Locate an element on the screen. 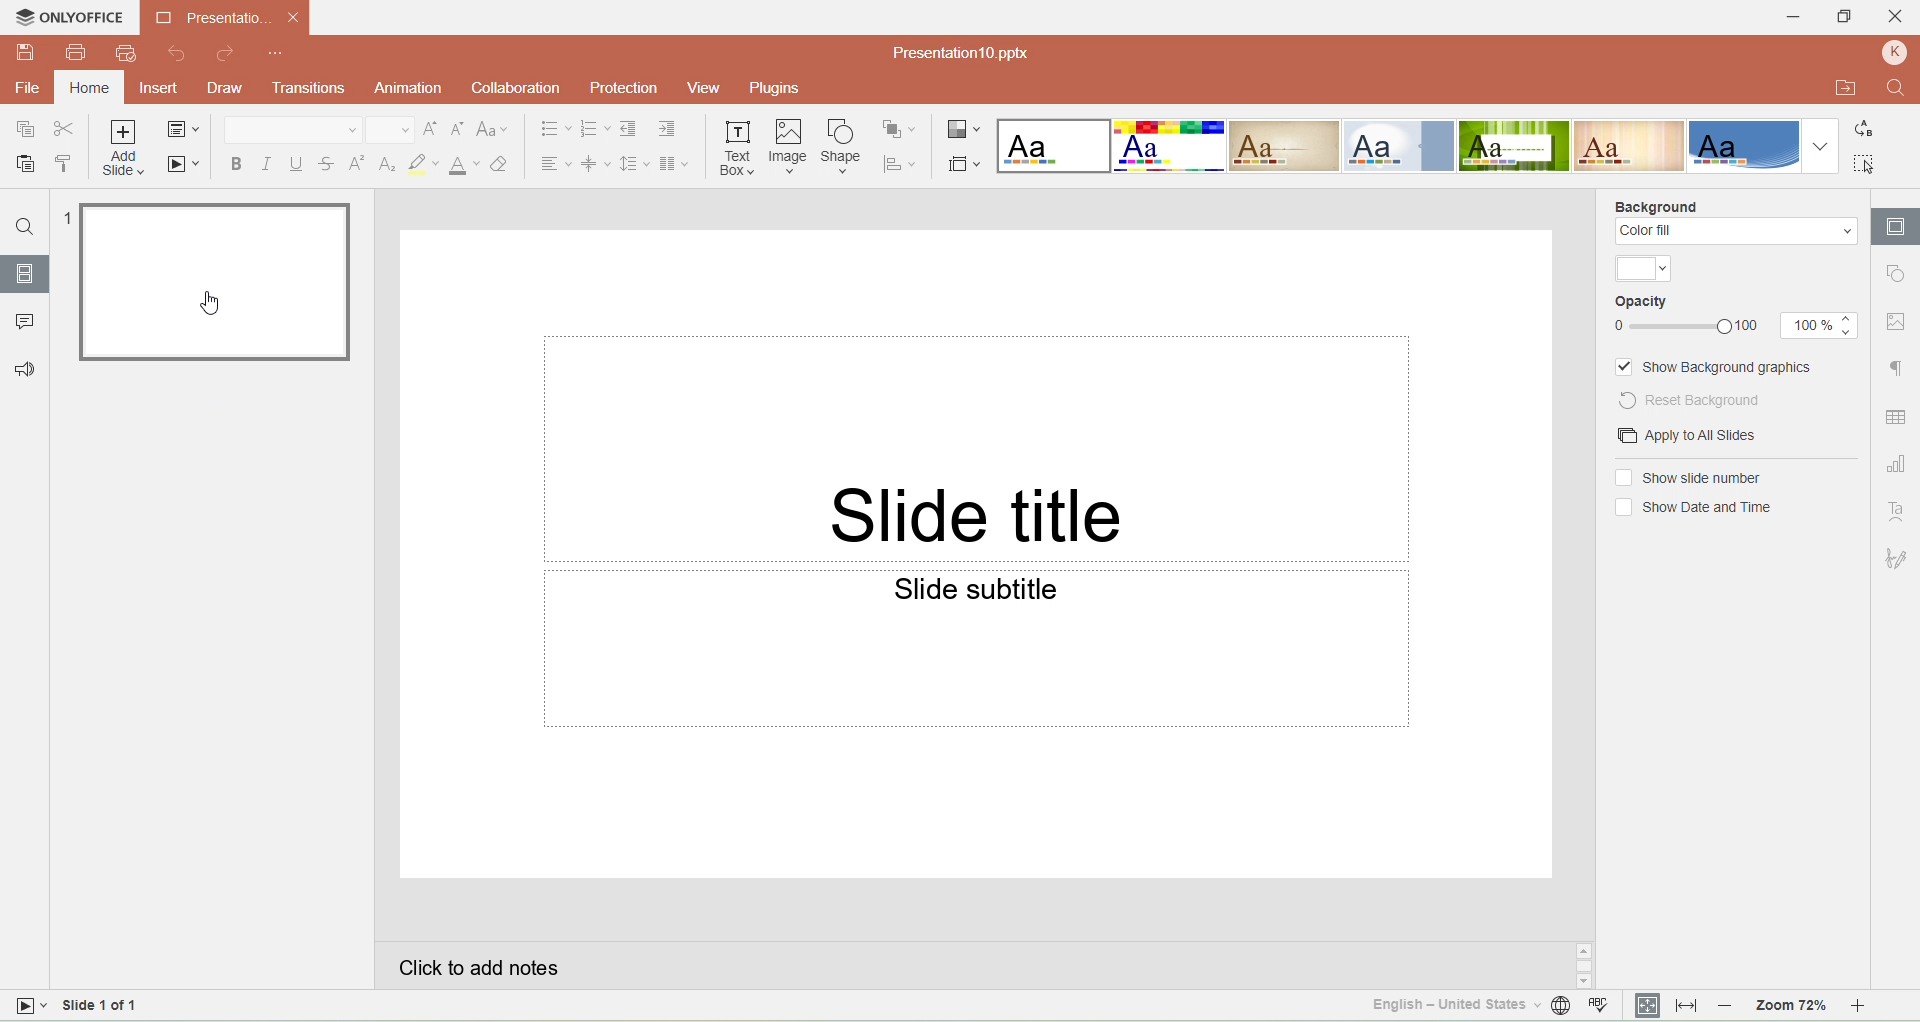 The width and height of the screenshot is (1920, 1022). Table setting is located at coordinates (1897, 418).